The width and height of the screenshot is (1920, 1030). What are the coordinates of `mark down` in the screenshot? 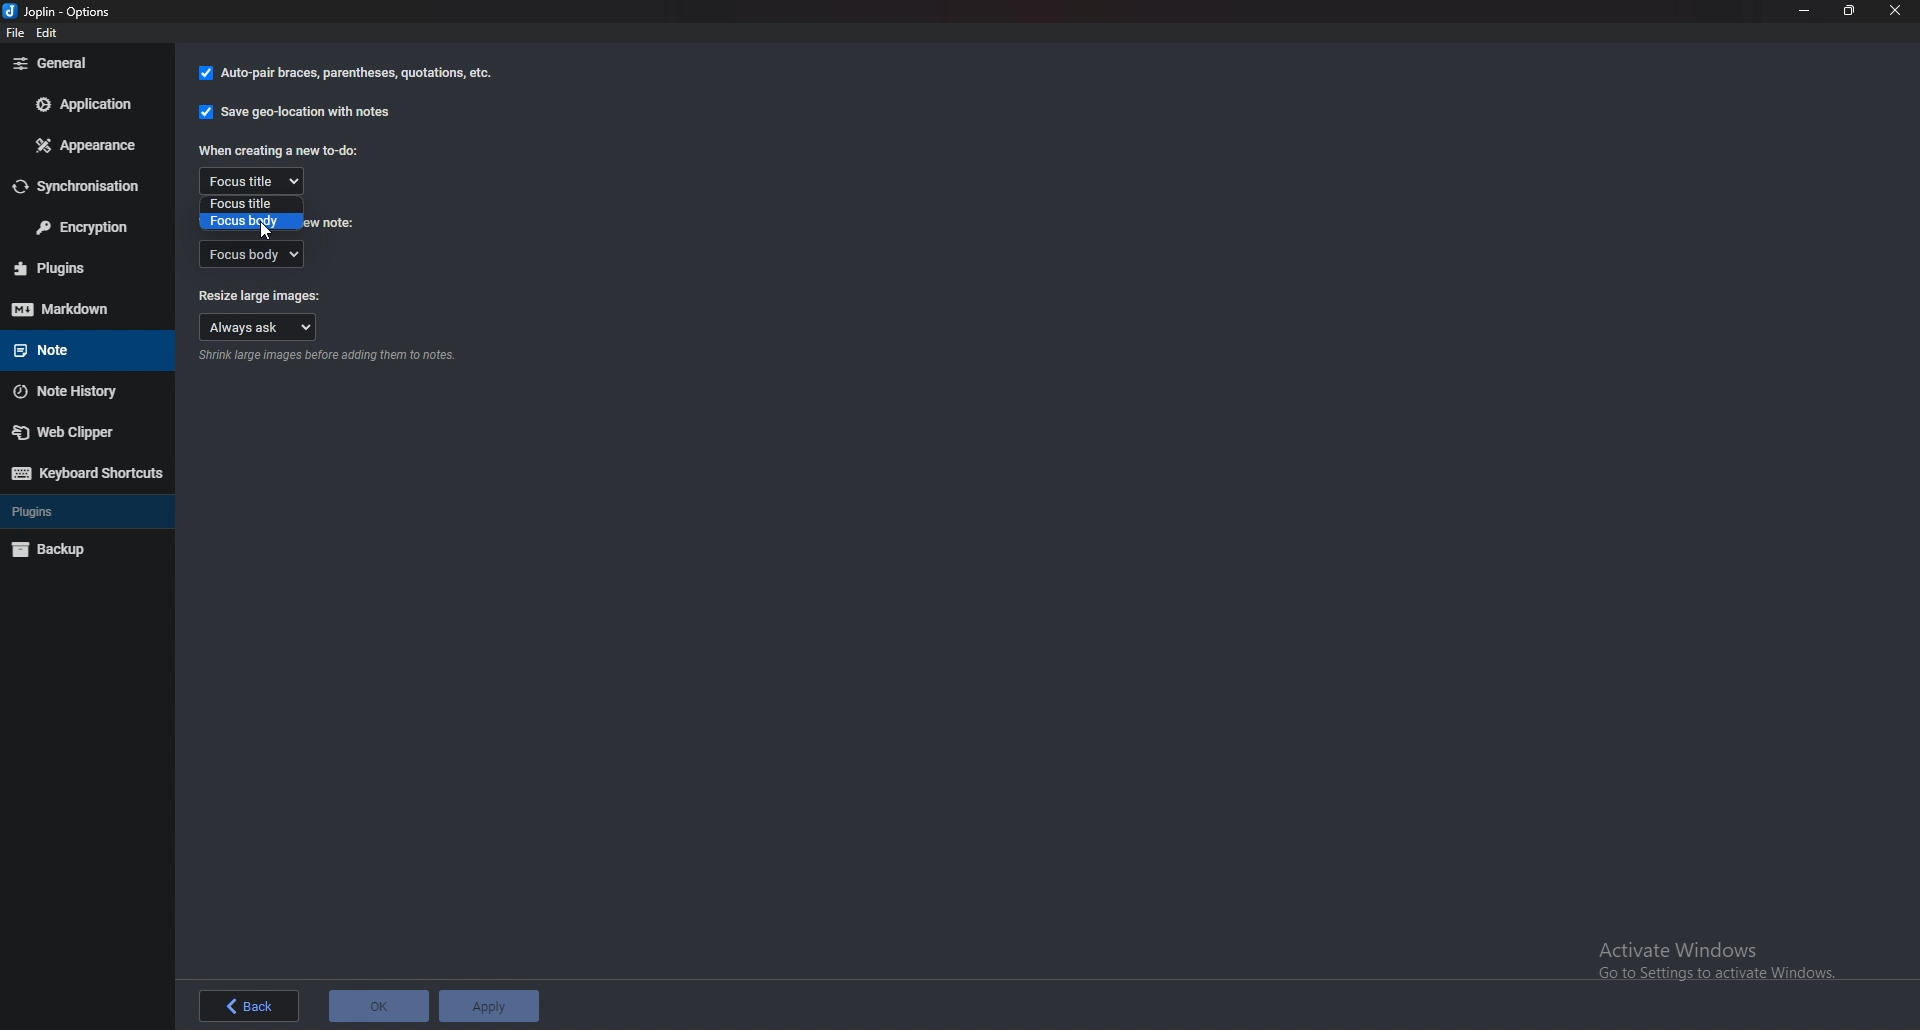 It's located at (82, 309).